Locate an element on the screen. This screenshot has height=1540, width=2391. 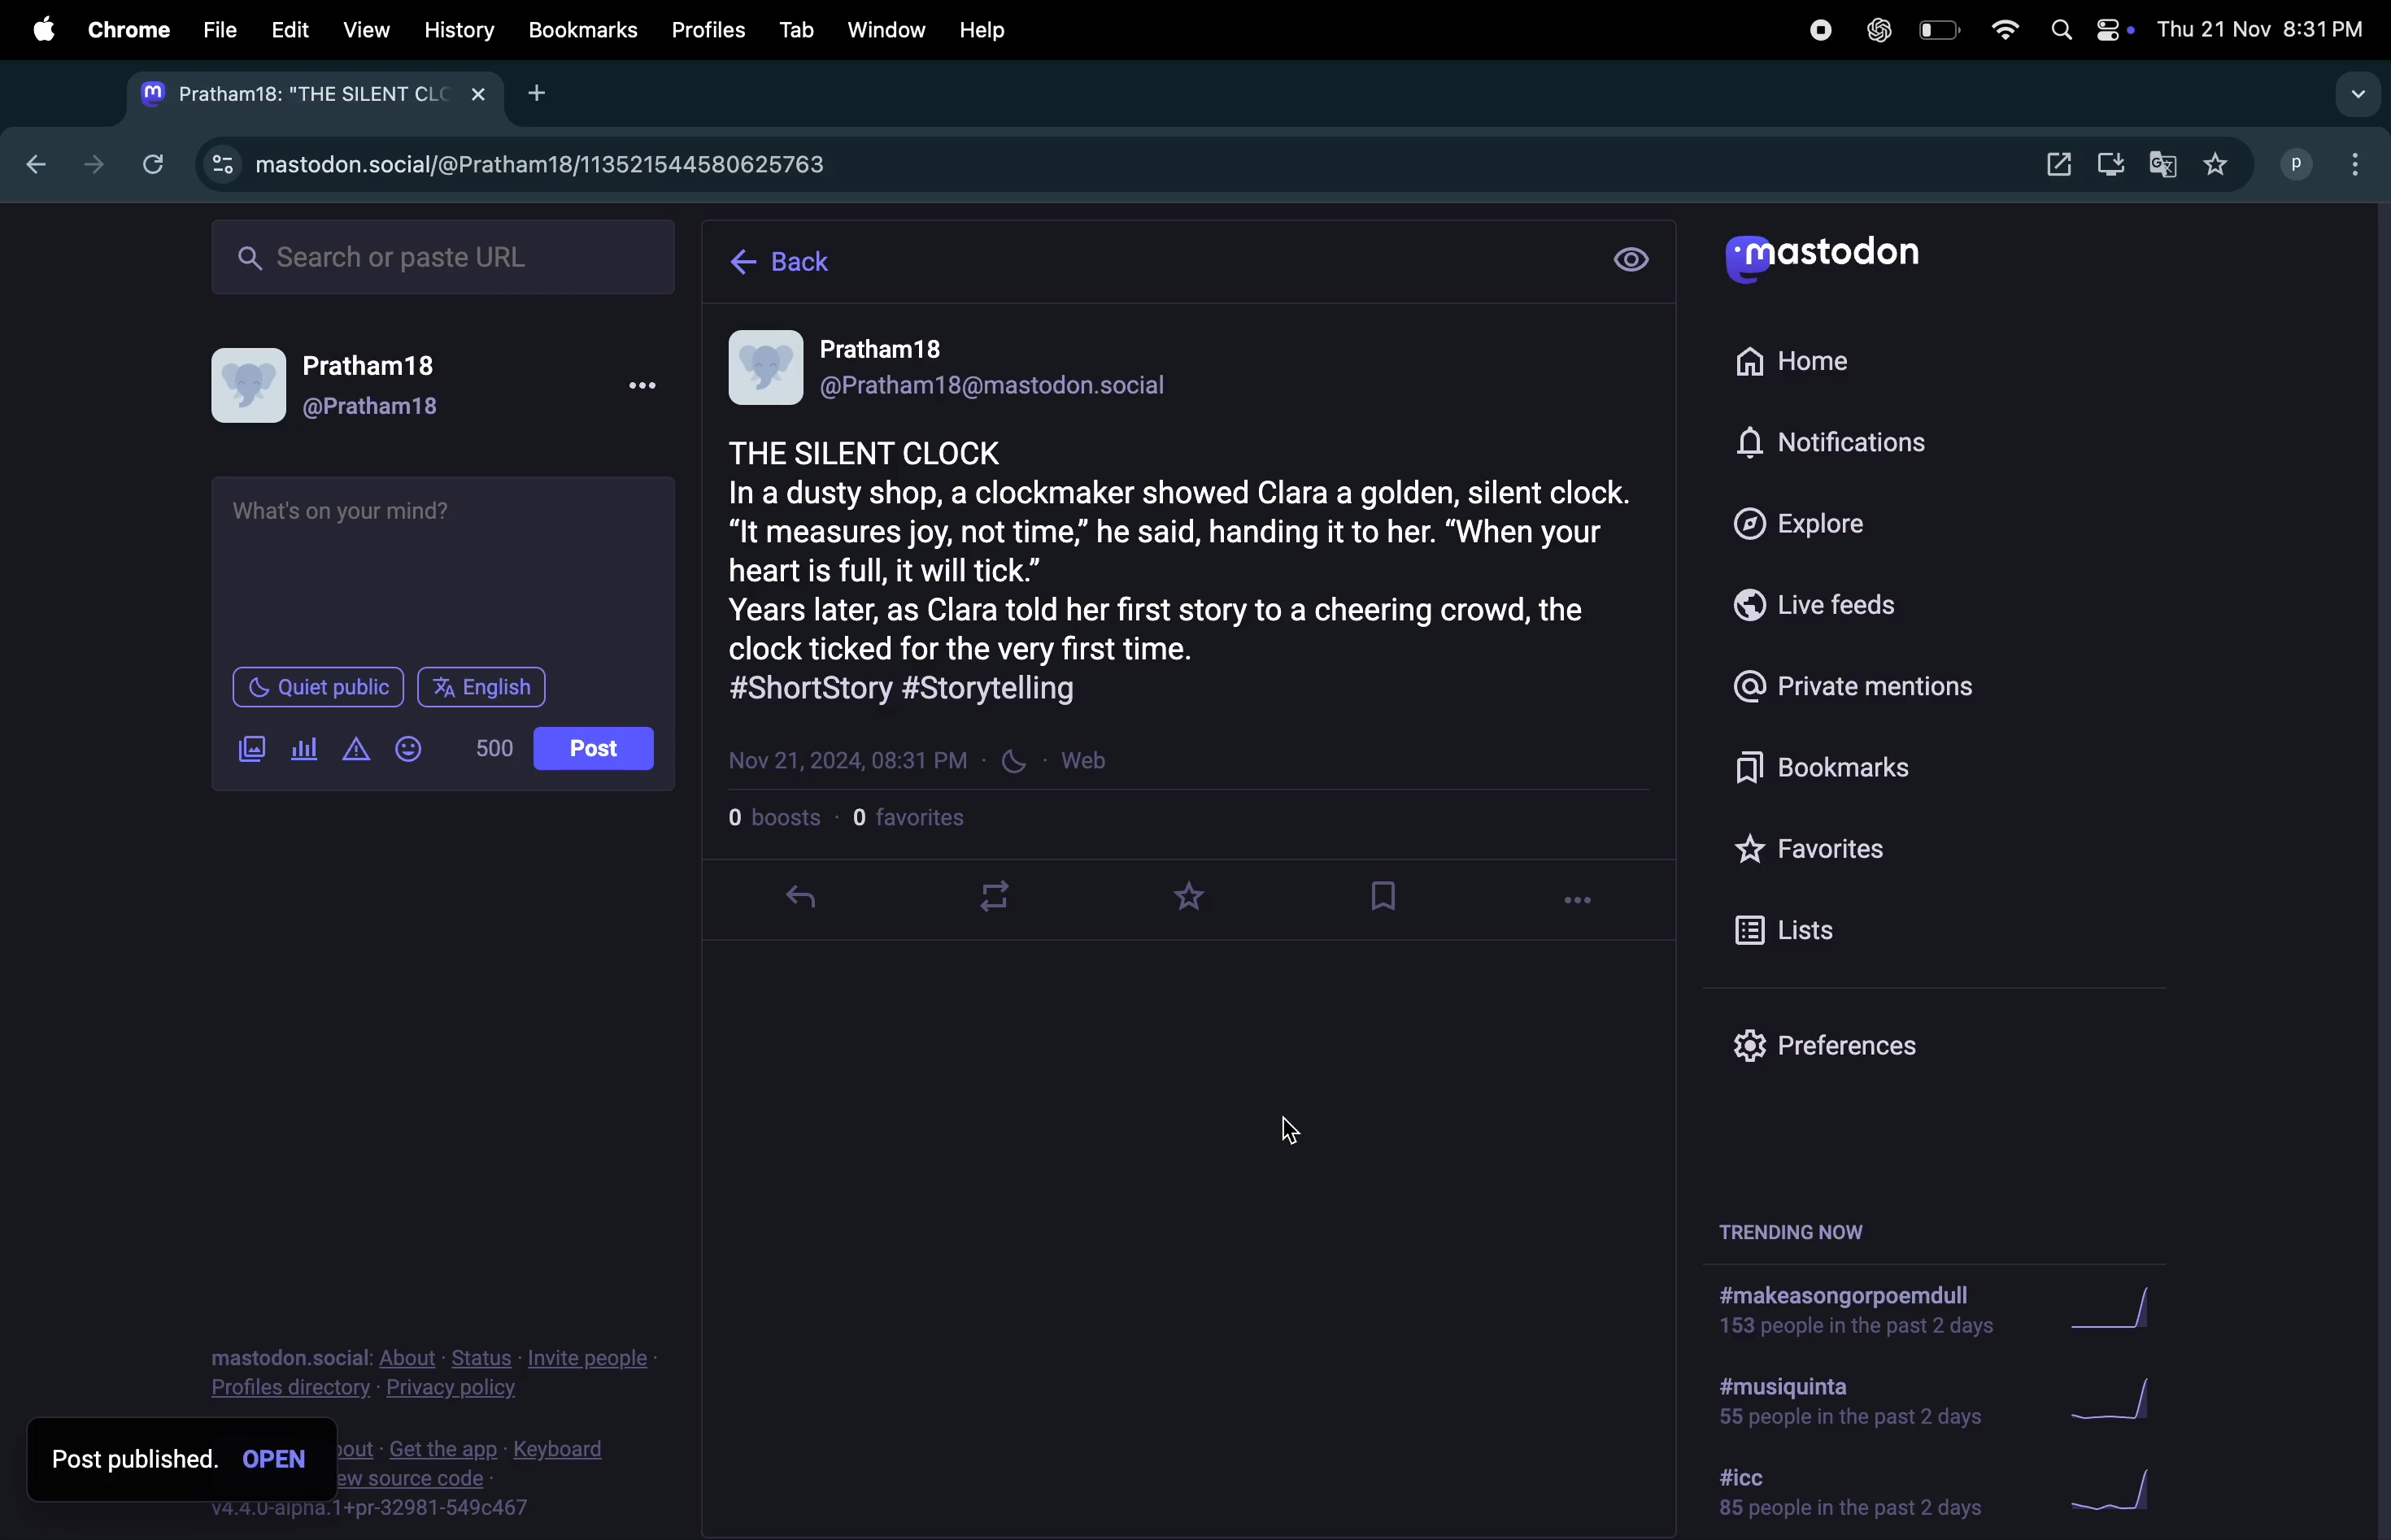
downloads is located at coordinates (2102, 166).